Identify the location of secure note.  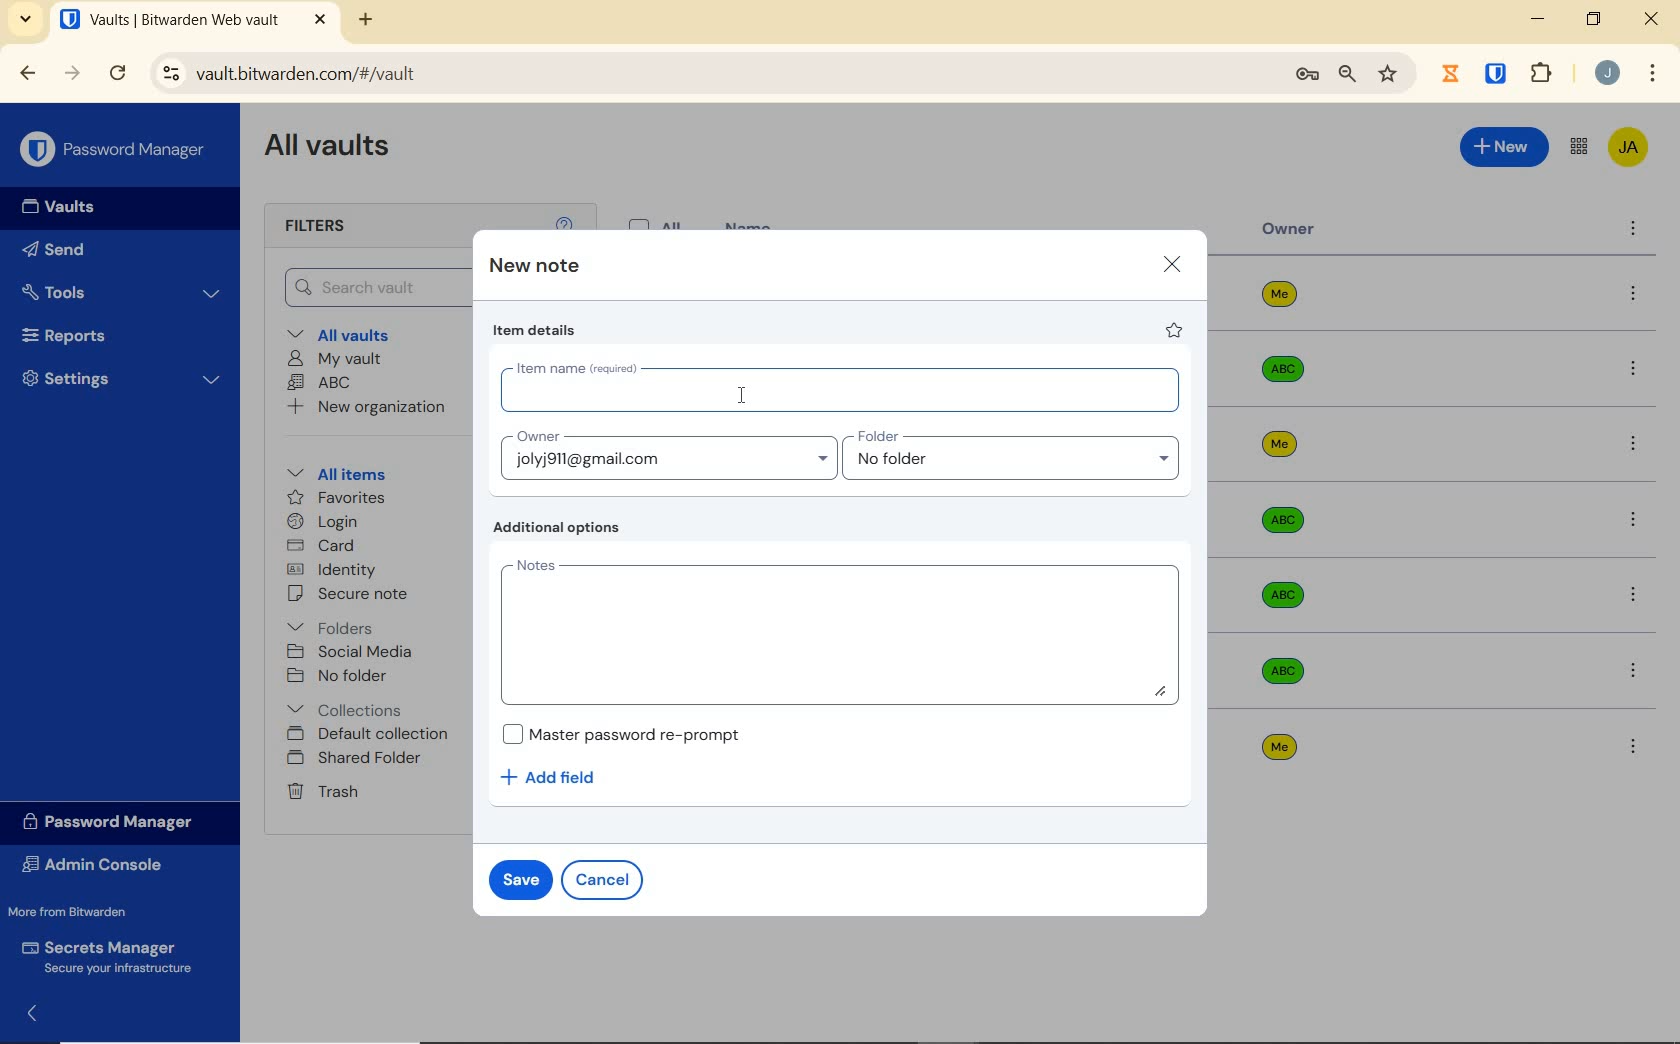
(365, 596).